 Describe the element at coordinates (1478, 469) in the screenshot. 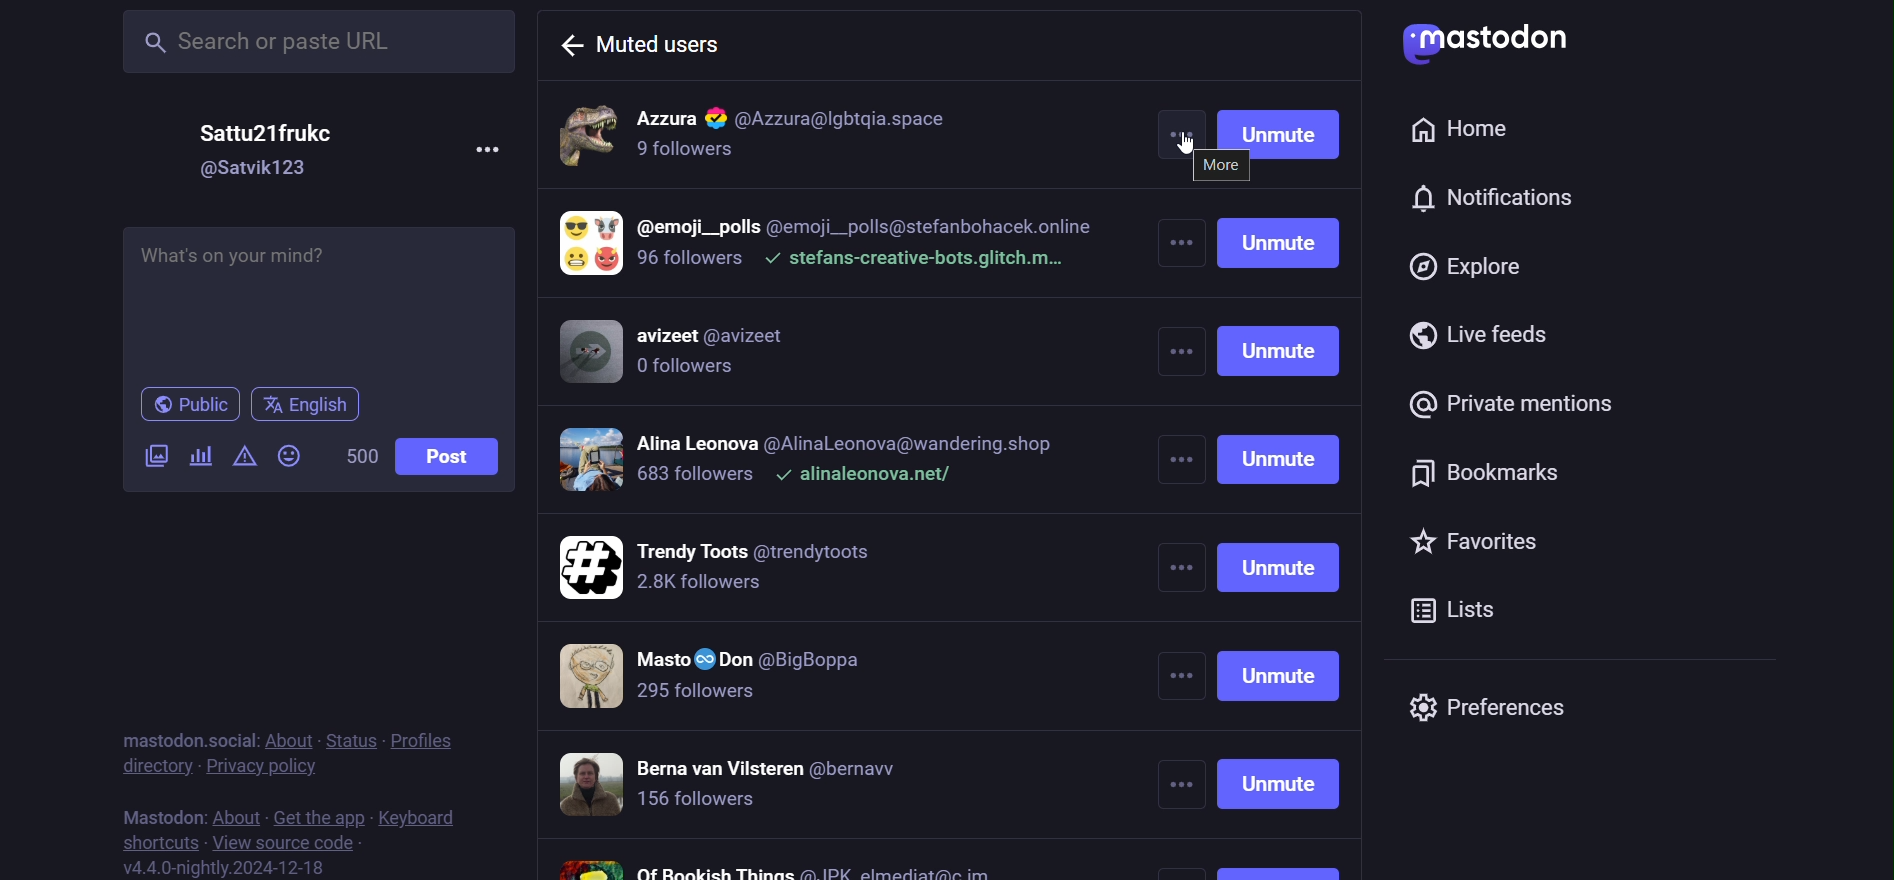

I see `bookmark` at that location.